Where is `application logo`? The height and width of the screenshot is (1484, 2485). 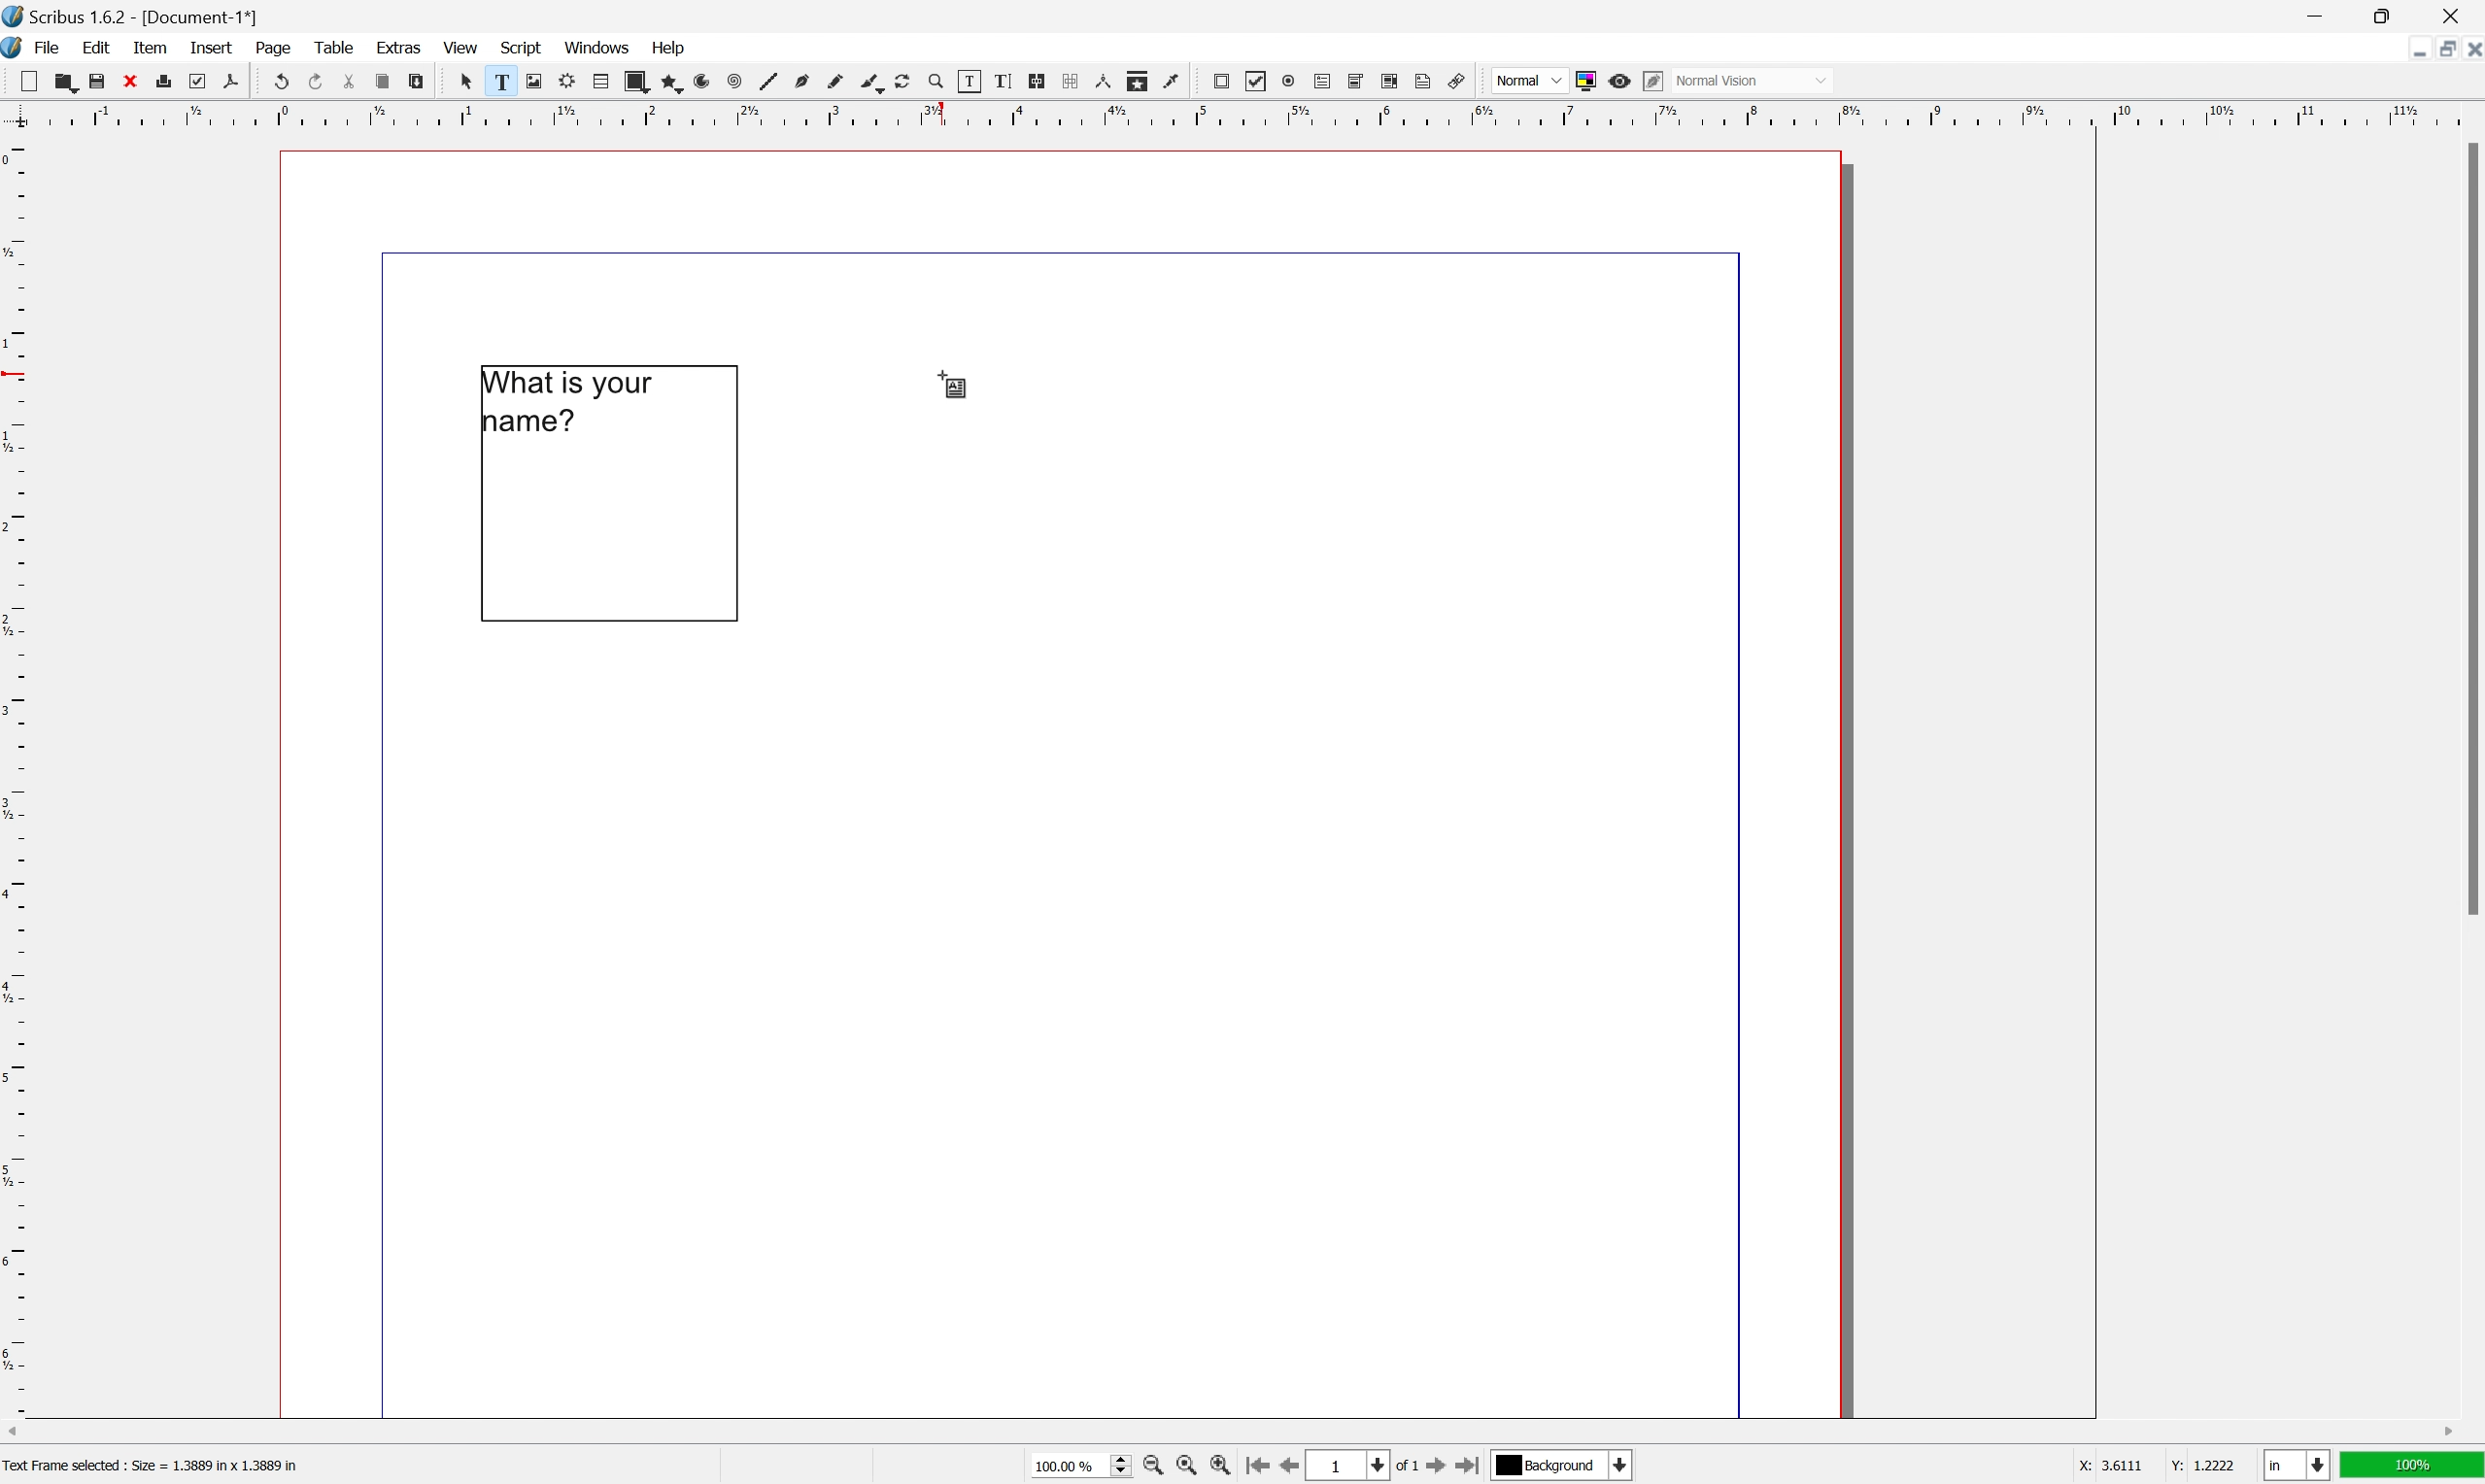
application logo is located at coordinates (16, 50).